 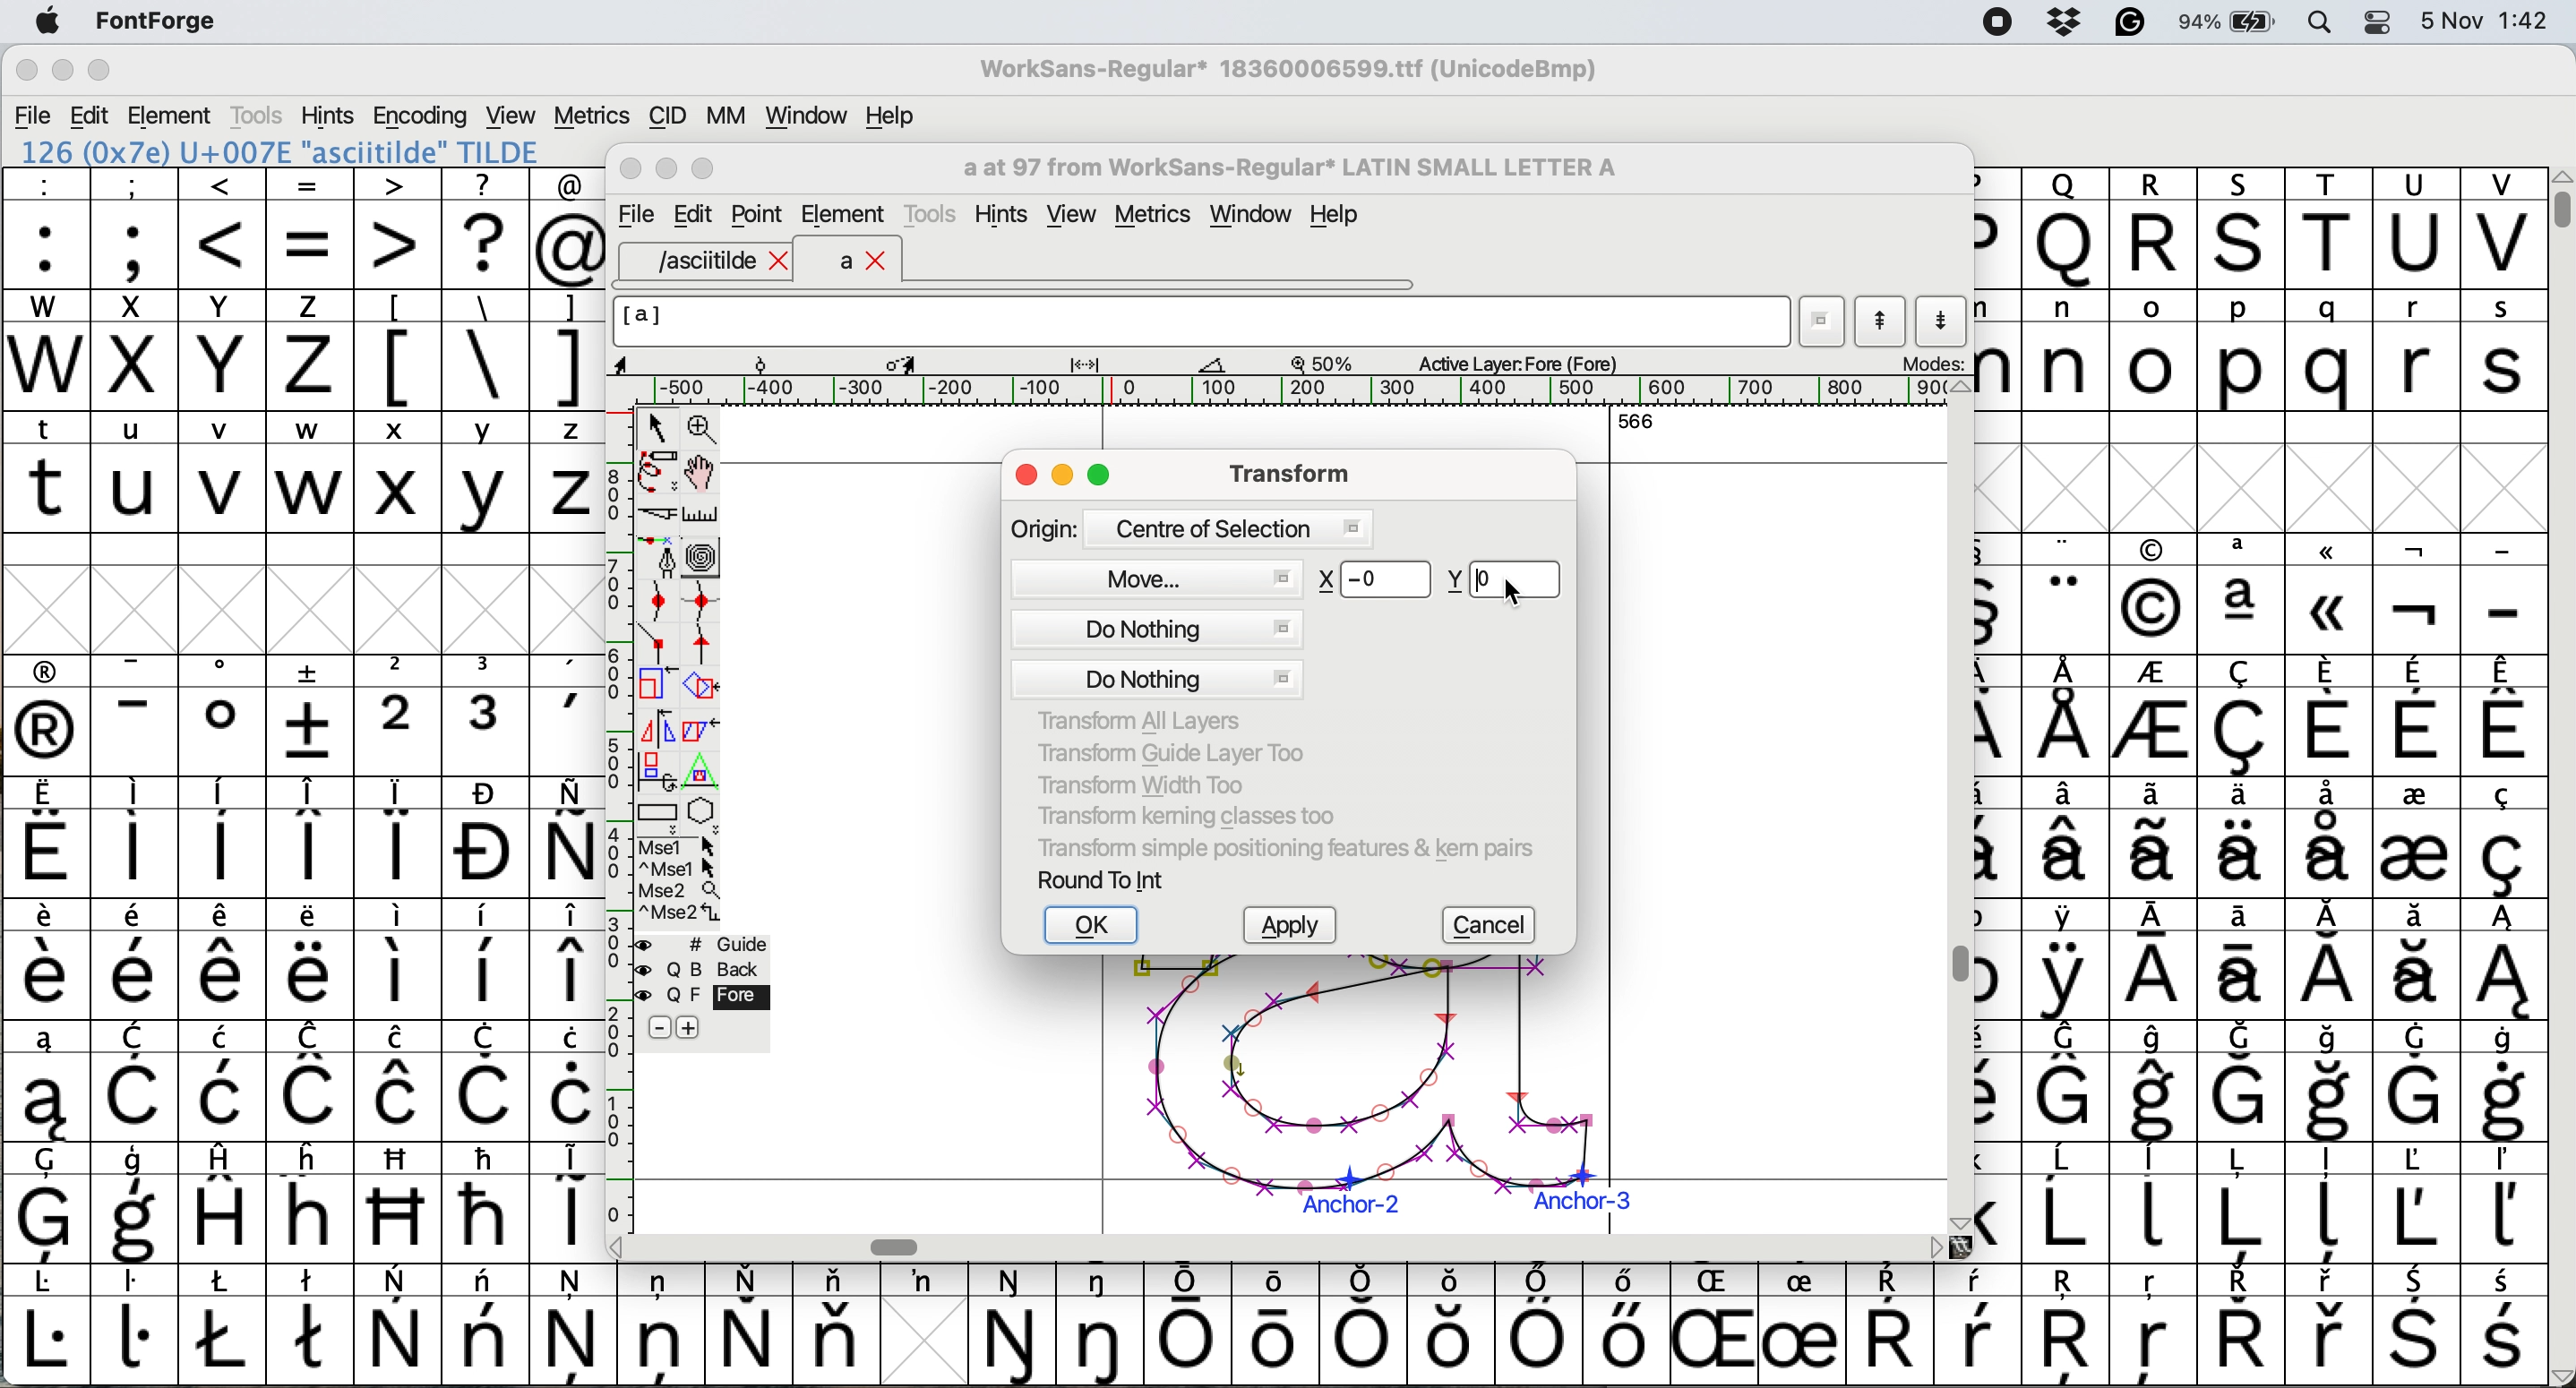 I want to click on file, so click(x=633, y=215).